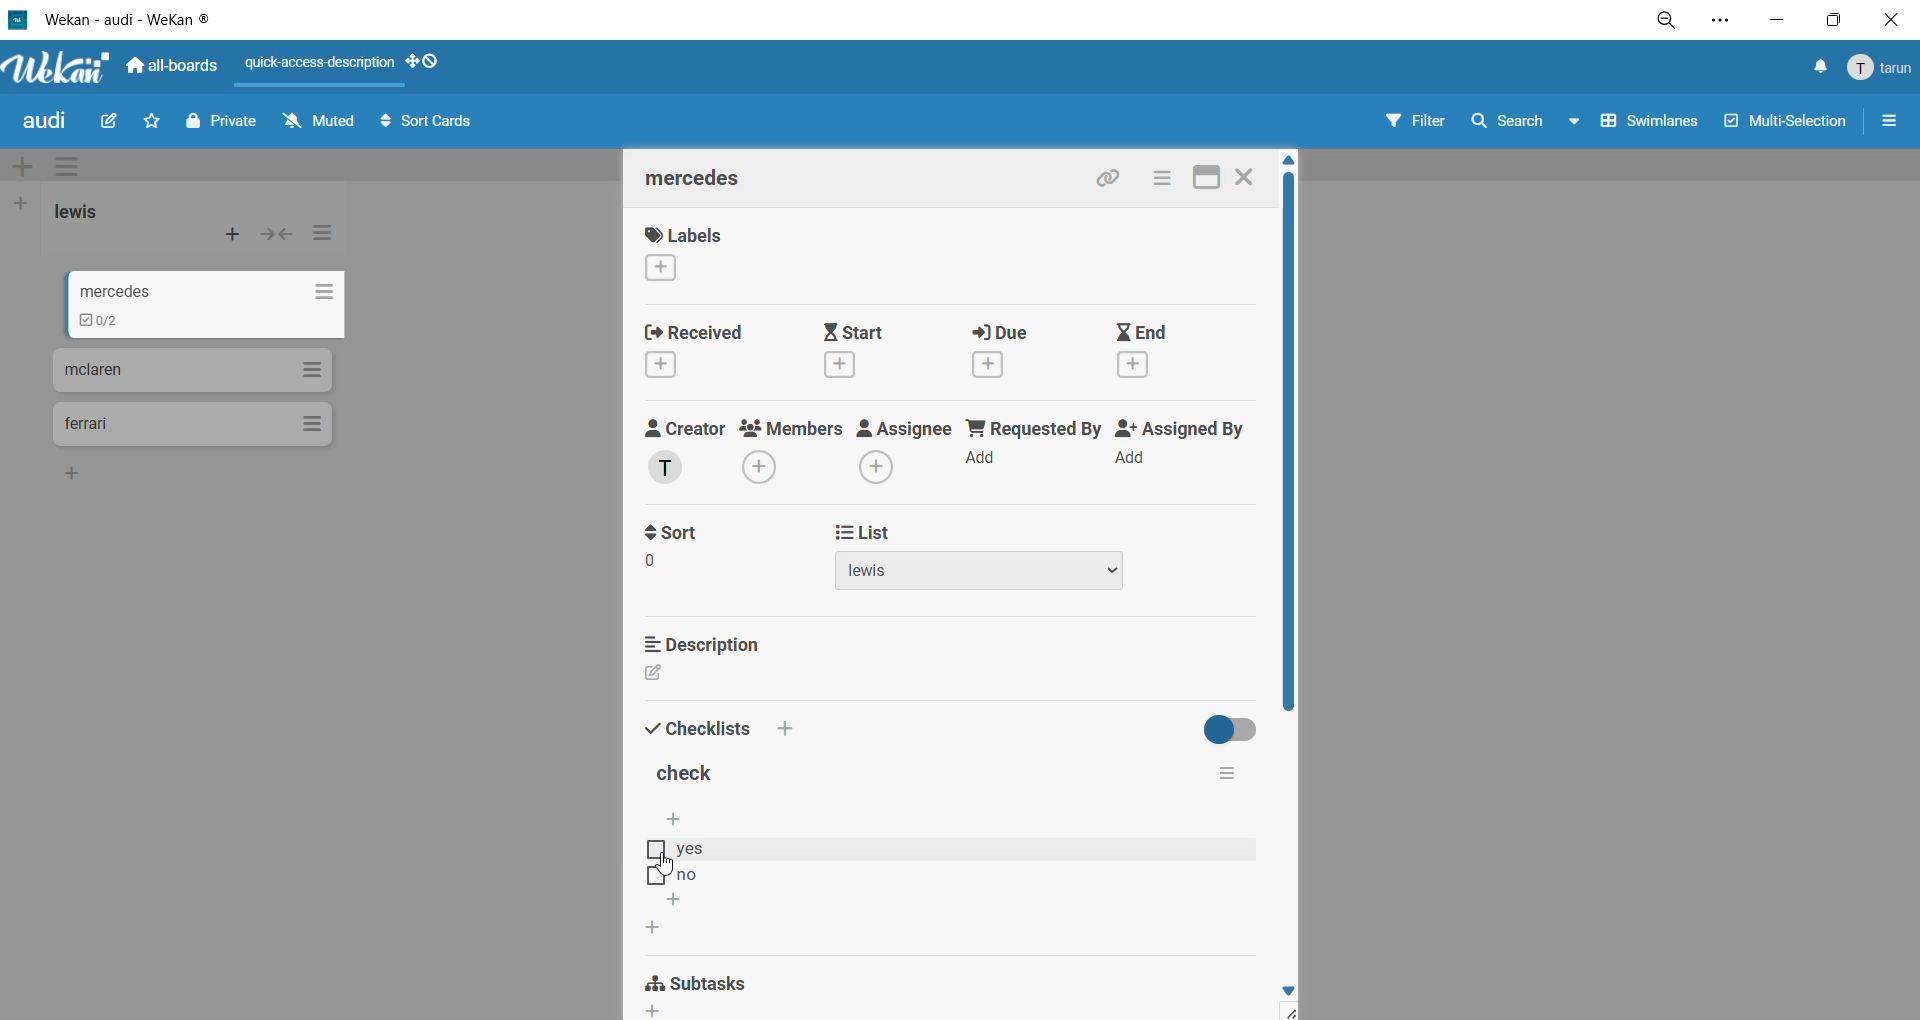 The image size is (1920, 1020). Describe the element at coordinates (1249, 178) in the screenshot. I see `close` at that location.